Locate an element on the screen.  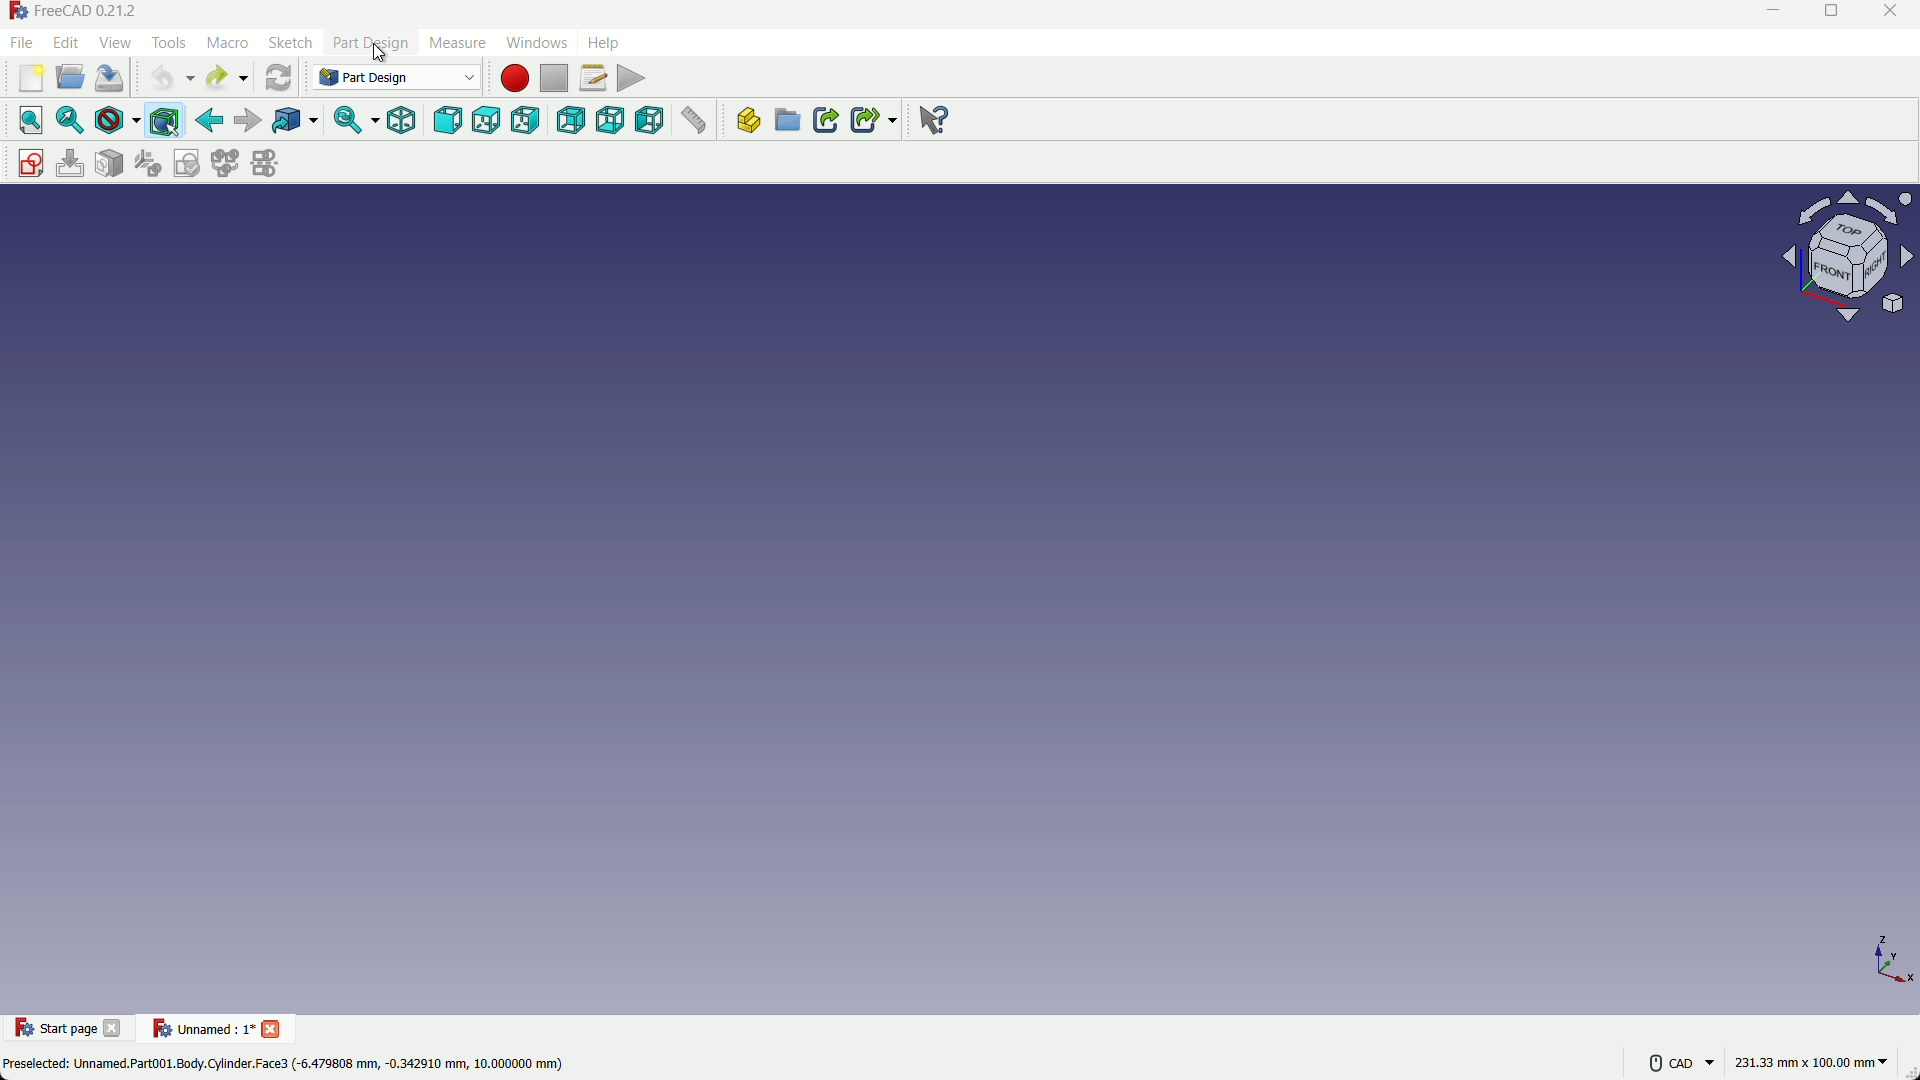
start page is located at coordinates (76, 1030).